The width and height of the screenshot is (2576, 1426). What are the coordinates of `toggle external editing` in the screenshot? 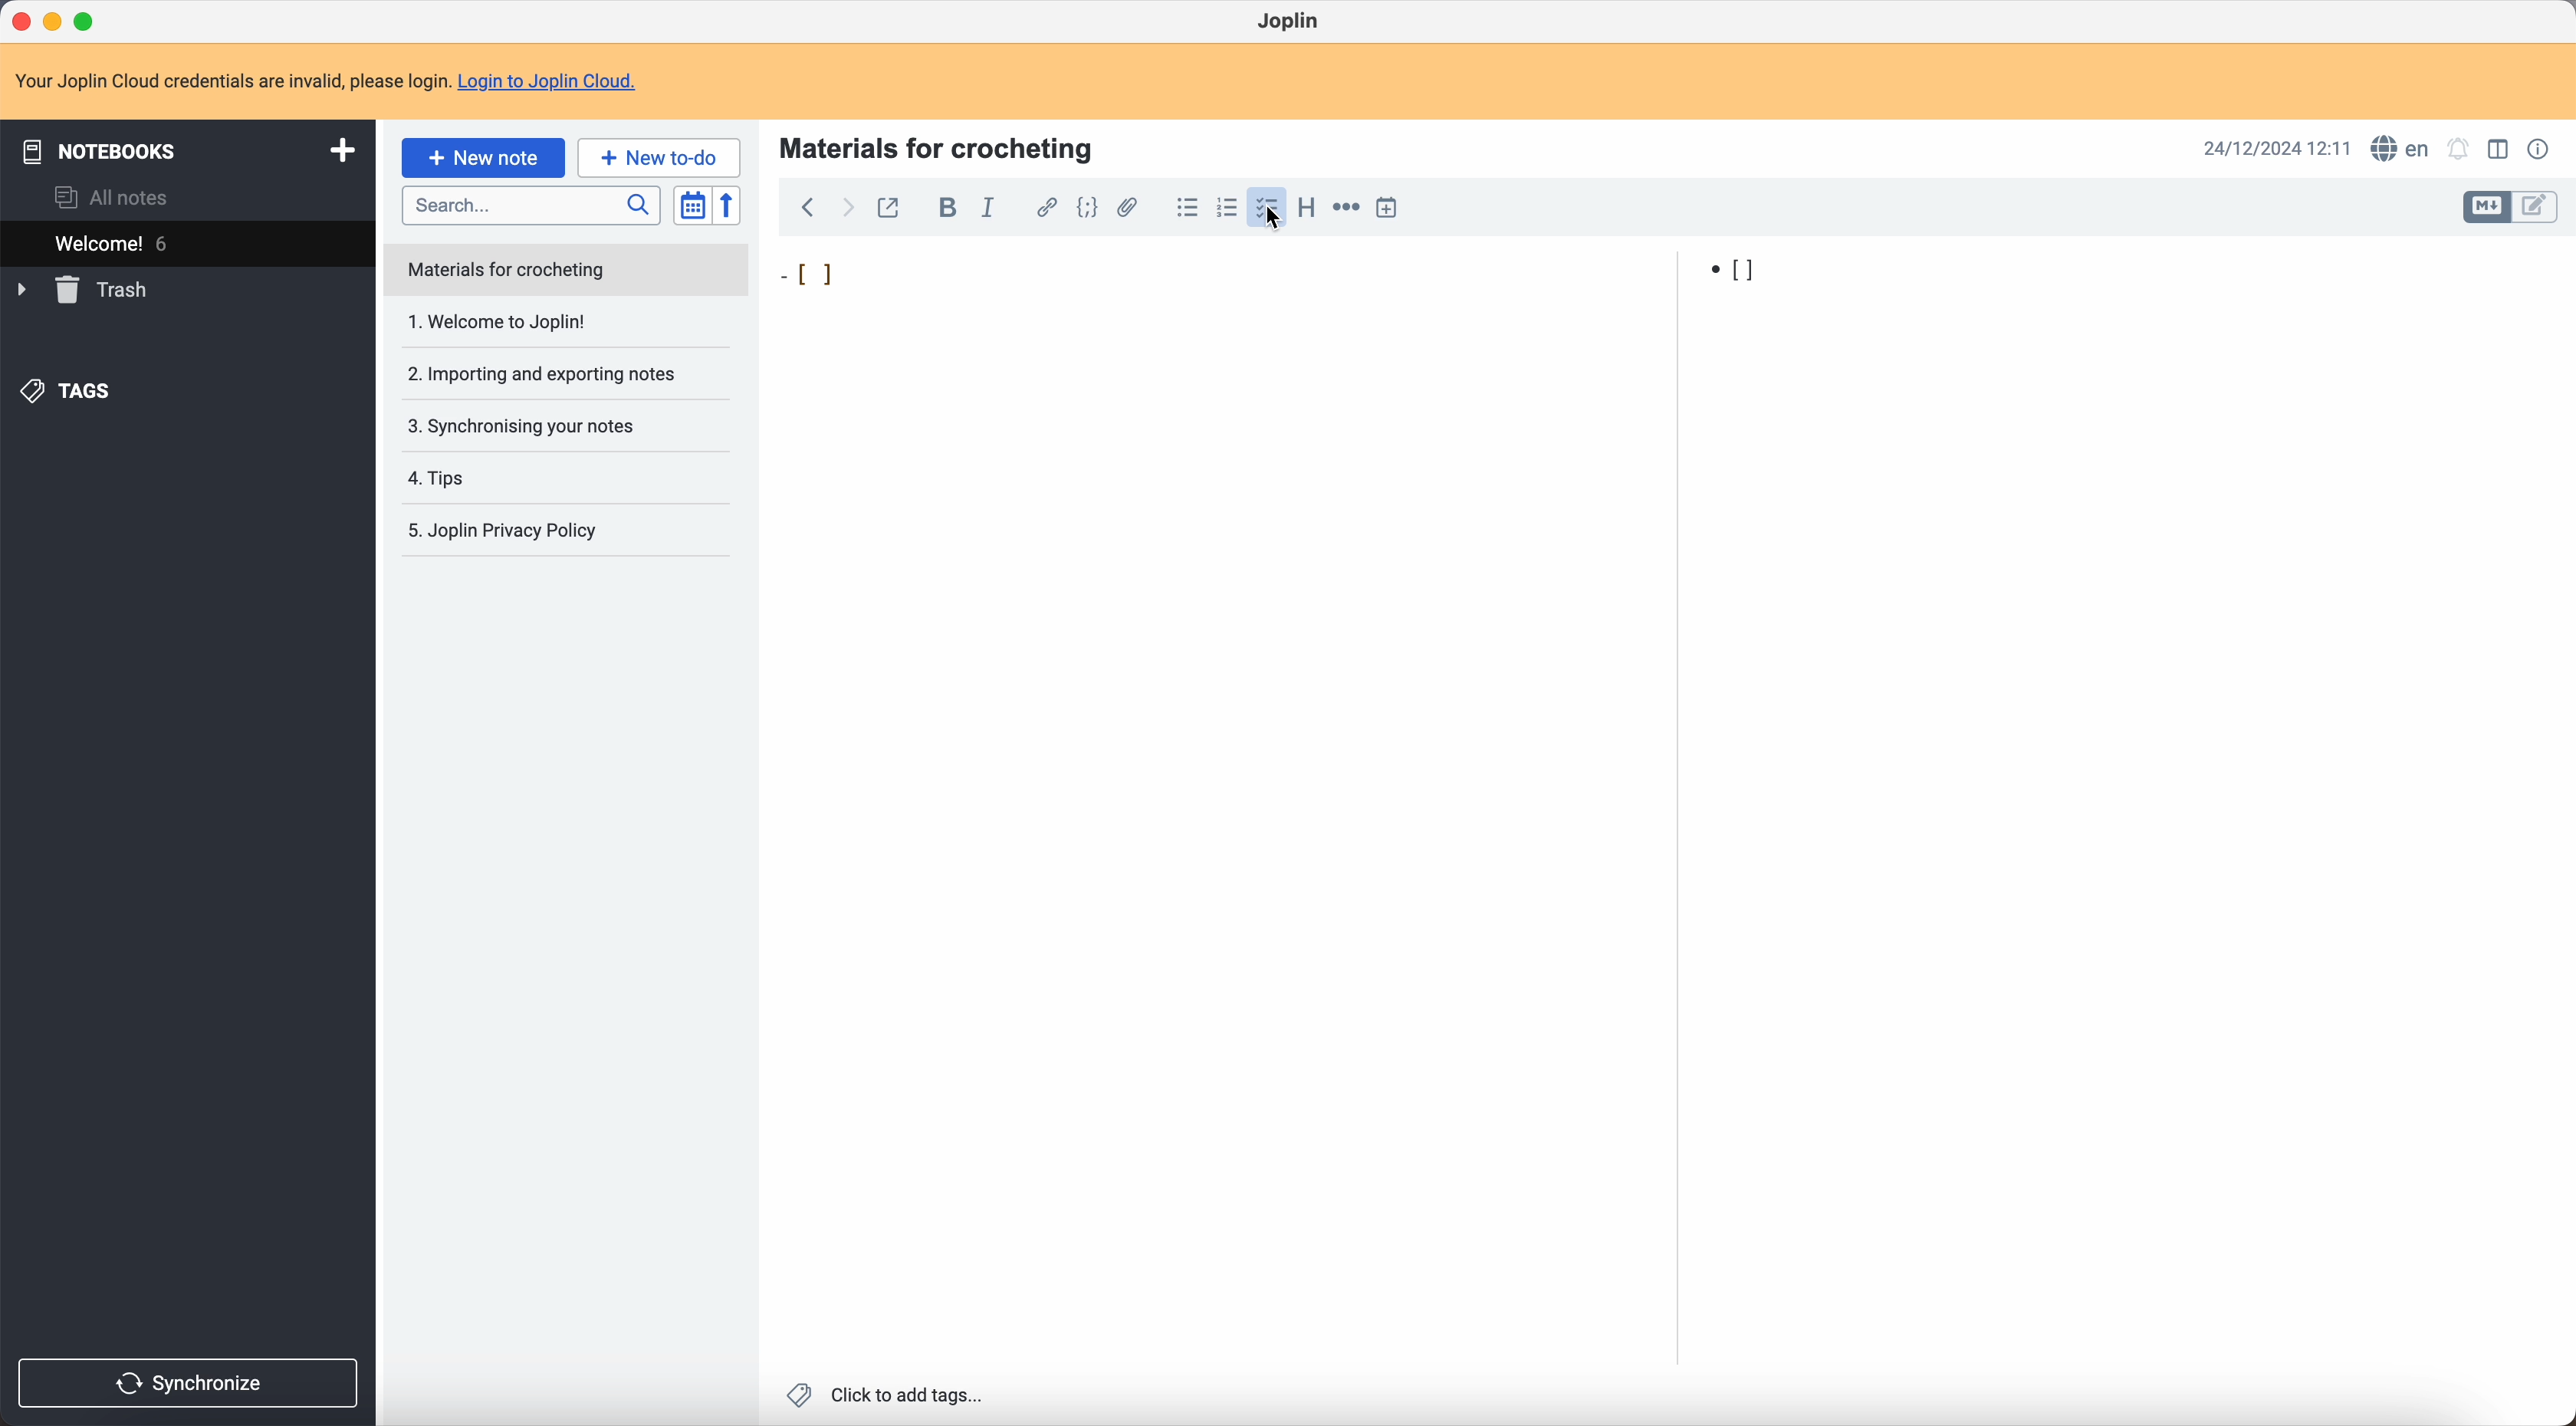 It's located at (891, 213).